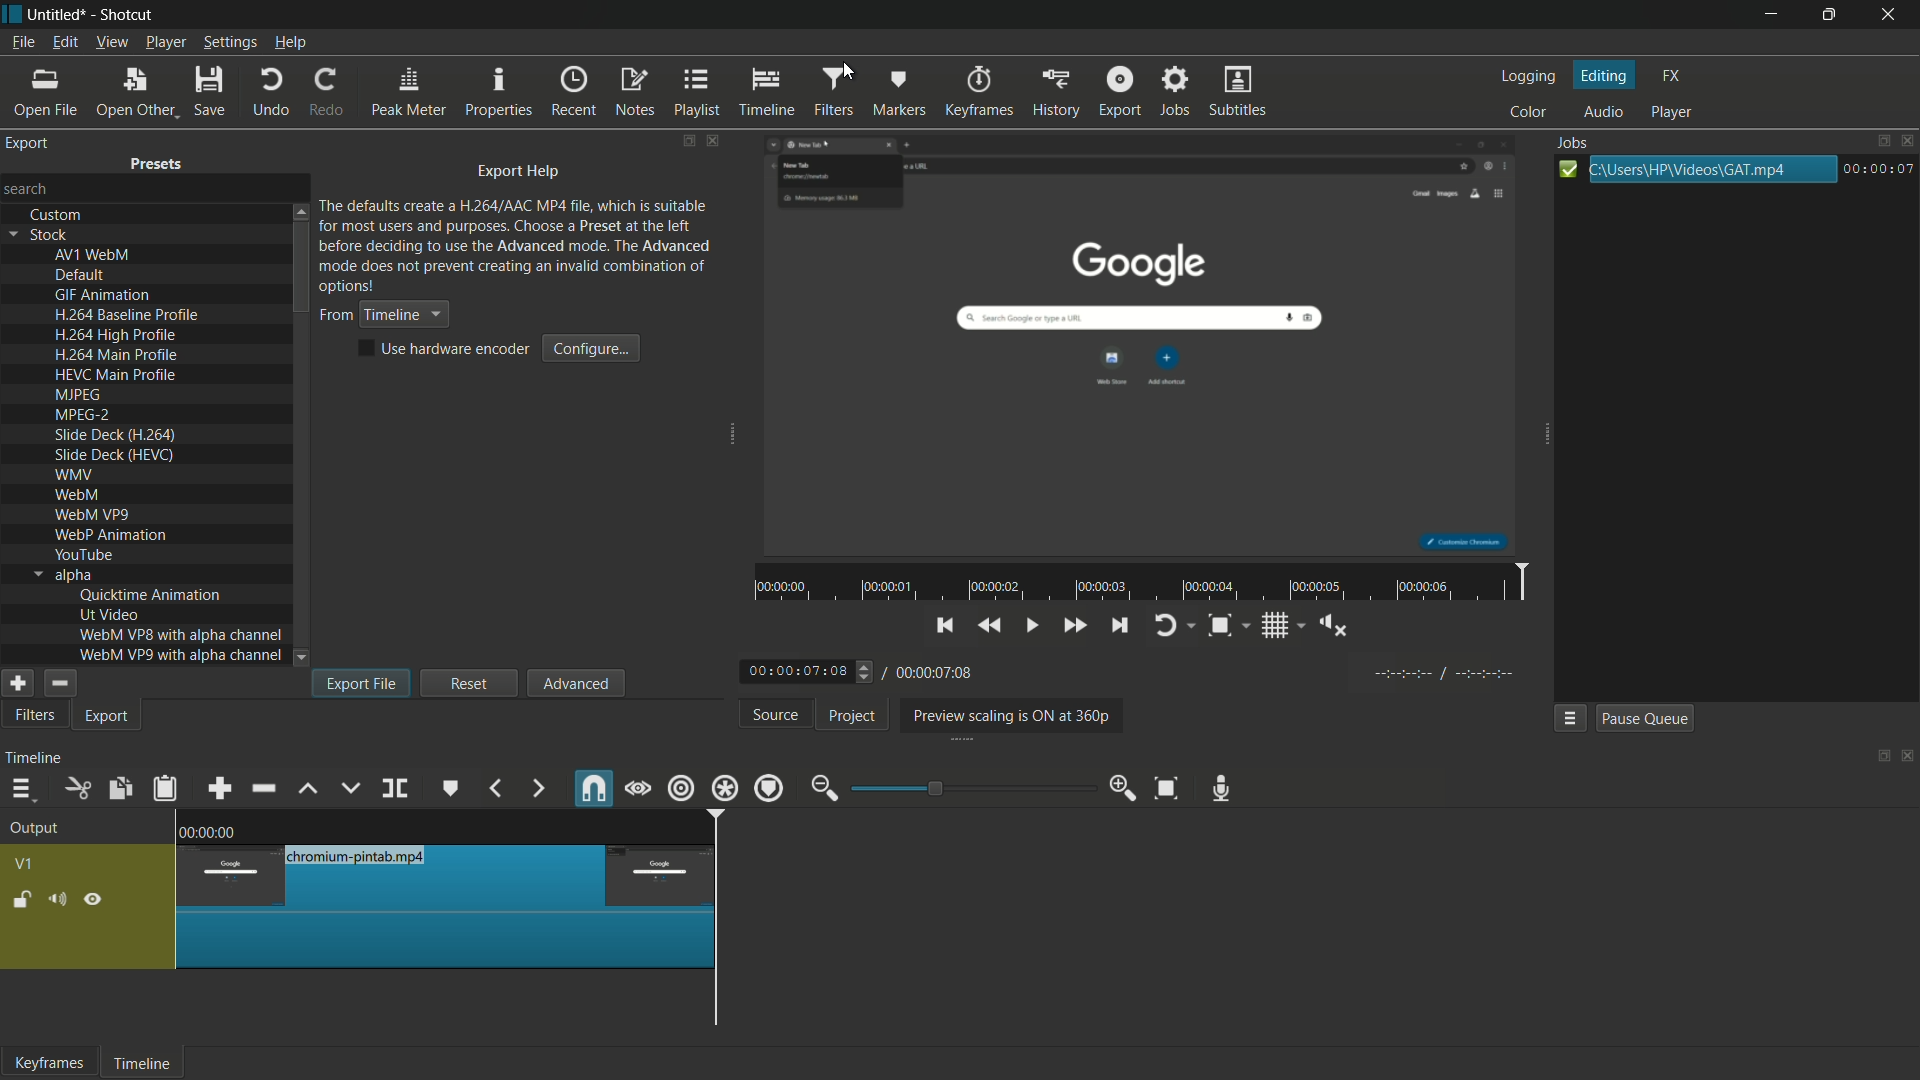 The width and height of the screenshot is (1920, 1080). I want to click on akash-personal, so click(35, 190).